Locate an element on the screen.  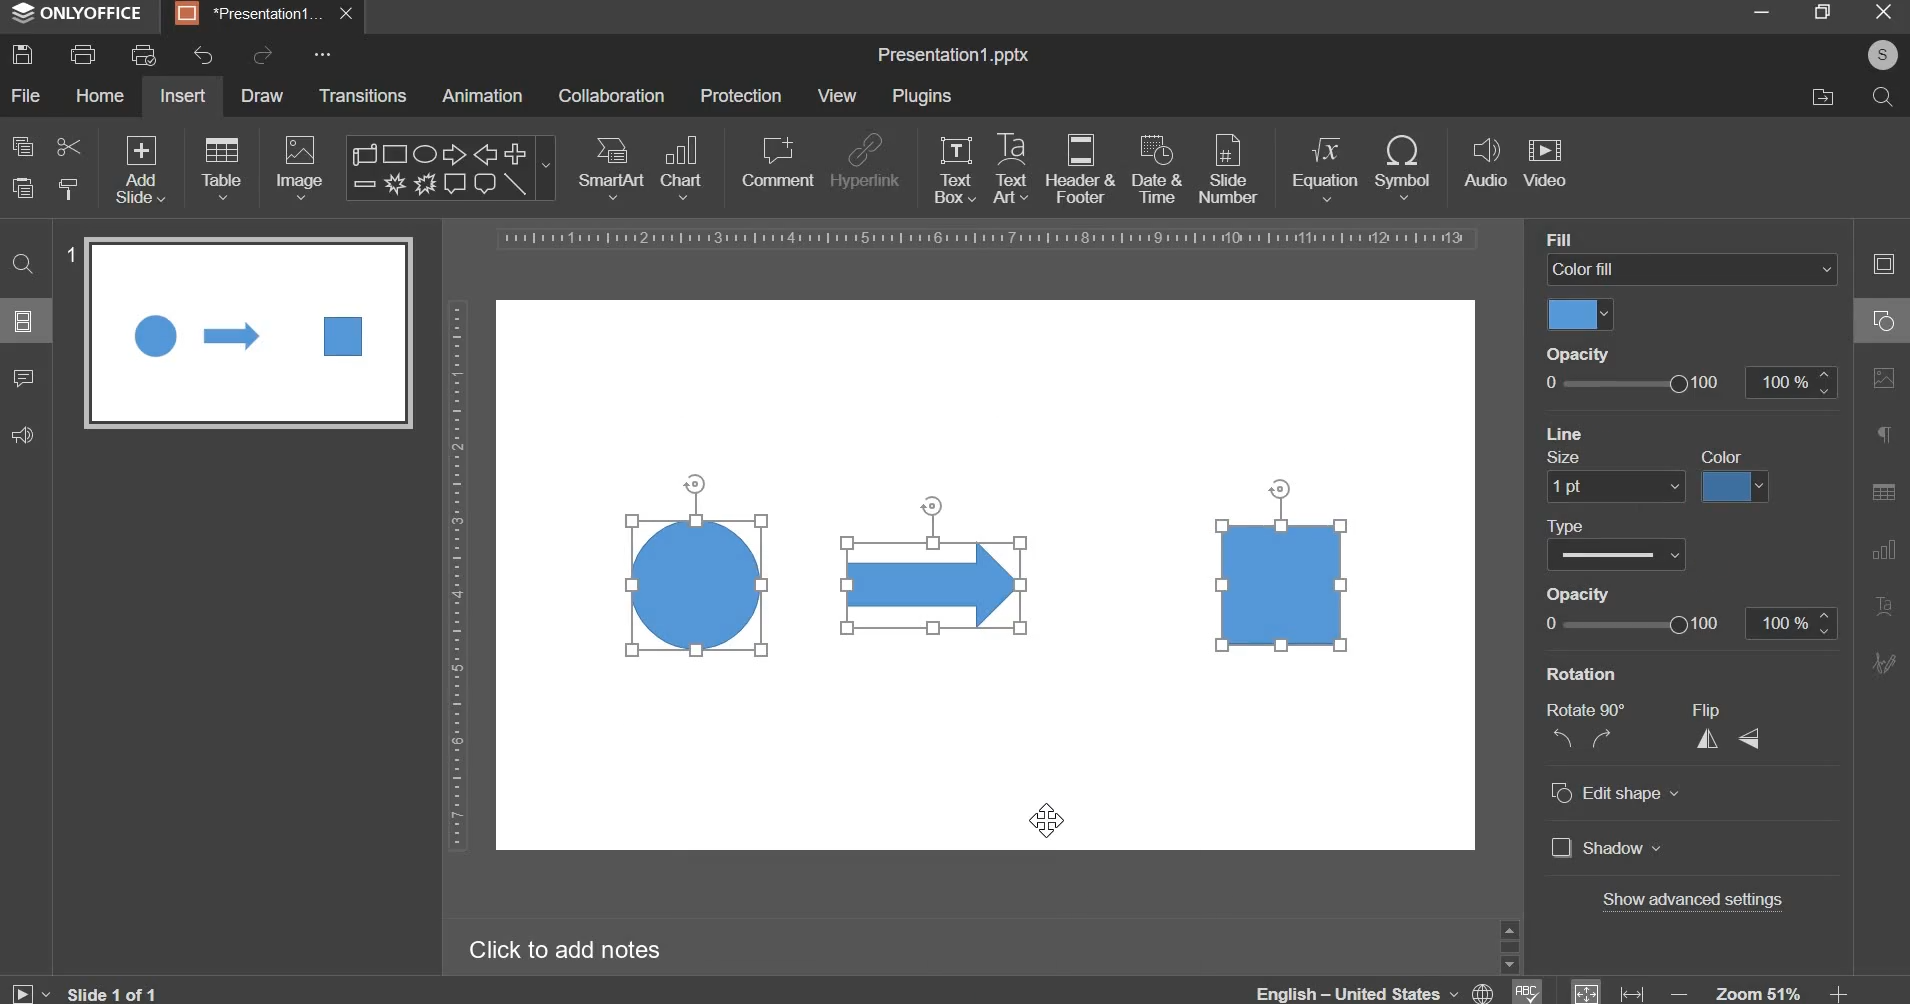
user profile is located at coordinates (1883, 53).